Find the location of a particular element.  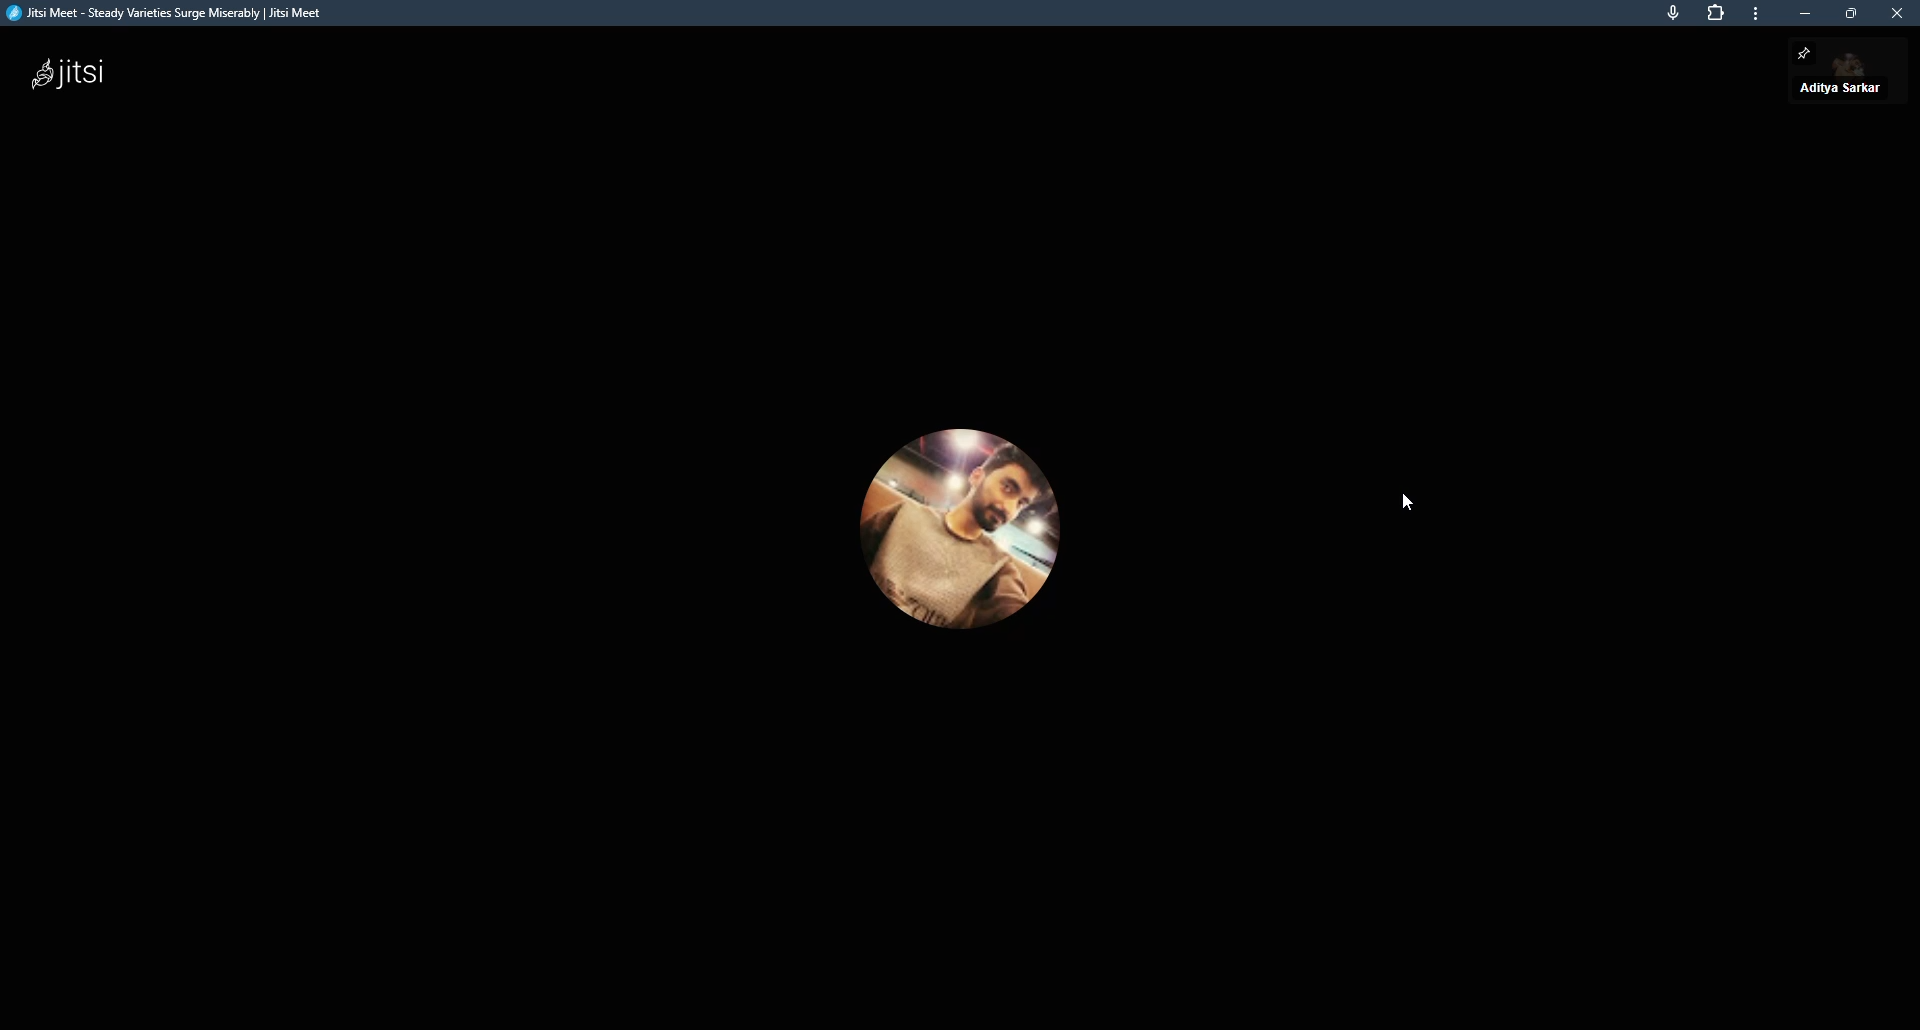

more is located at coordinates (1755, 17).